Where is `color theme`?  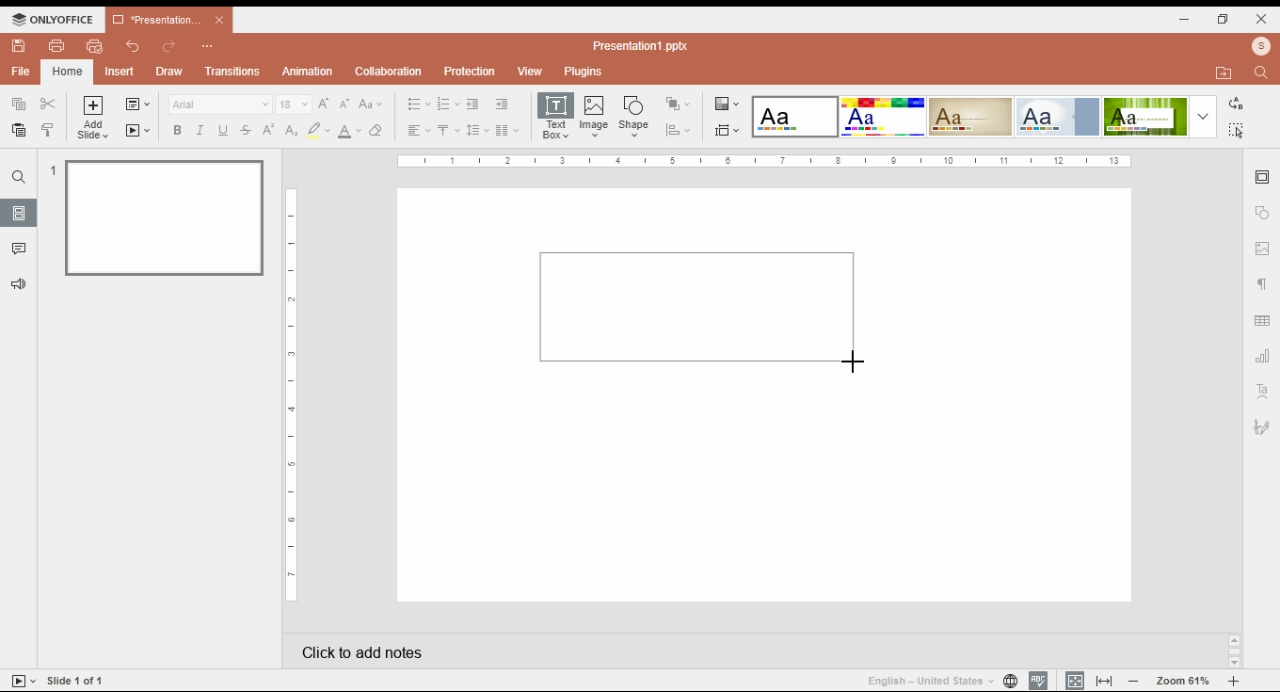
color theme is located at coordinates (1057, 117).